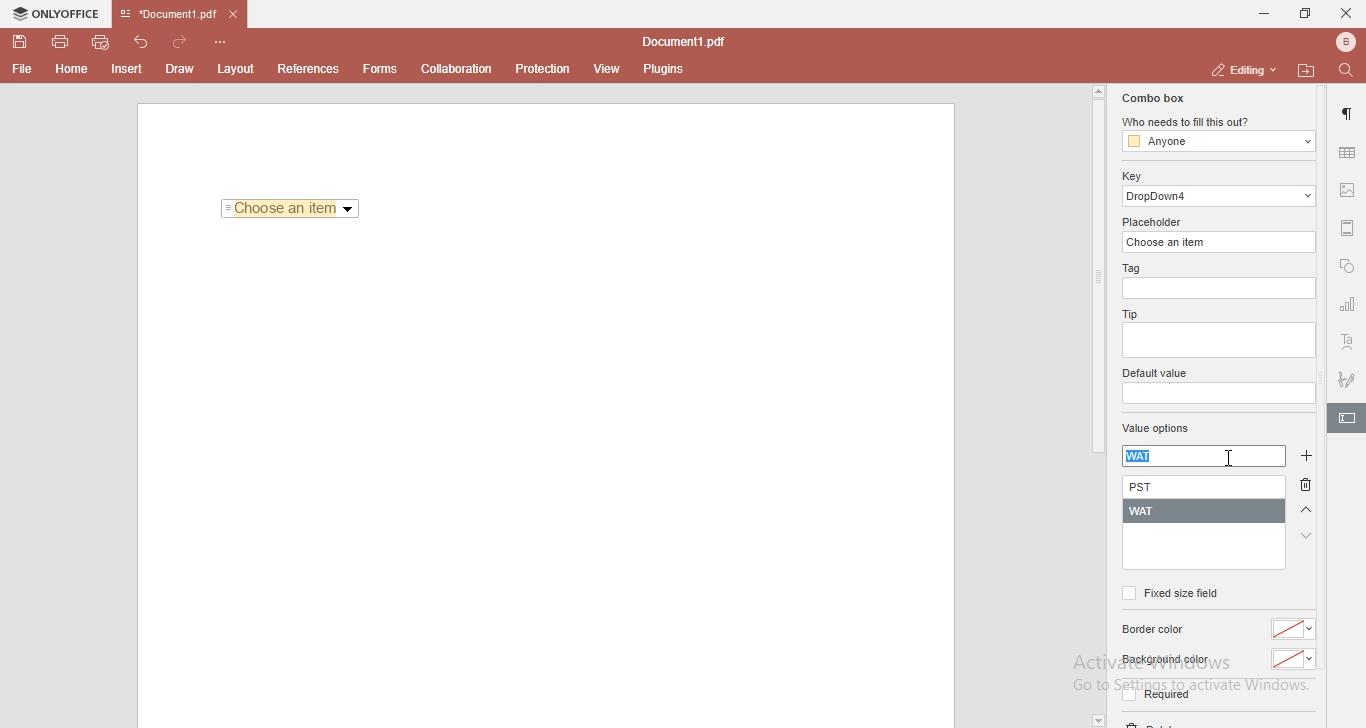 The width and height of the screenshot is (1366, 728). What do you see at coordinates (1307, 511) in the screenshot?
I see `arrow up` at bounding box center [1307, 511].